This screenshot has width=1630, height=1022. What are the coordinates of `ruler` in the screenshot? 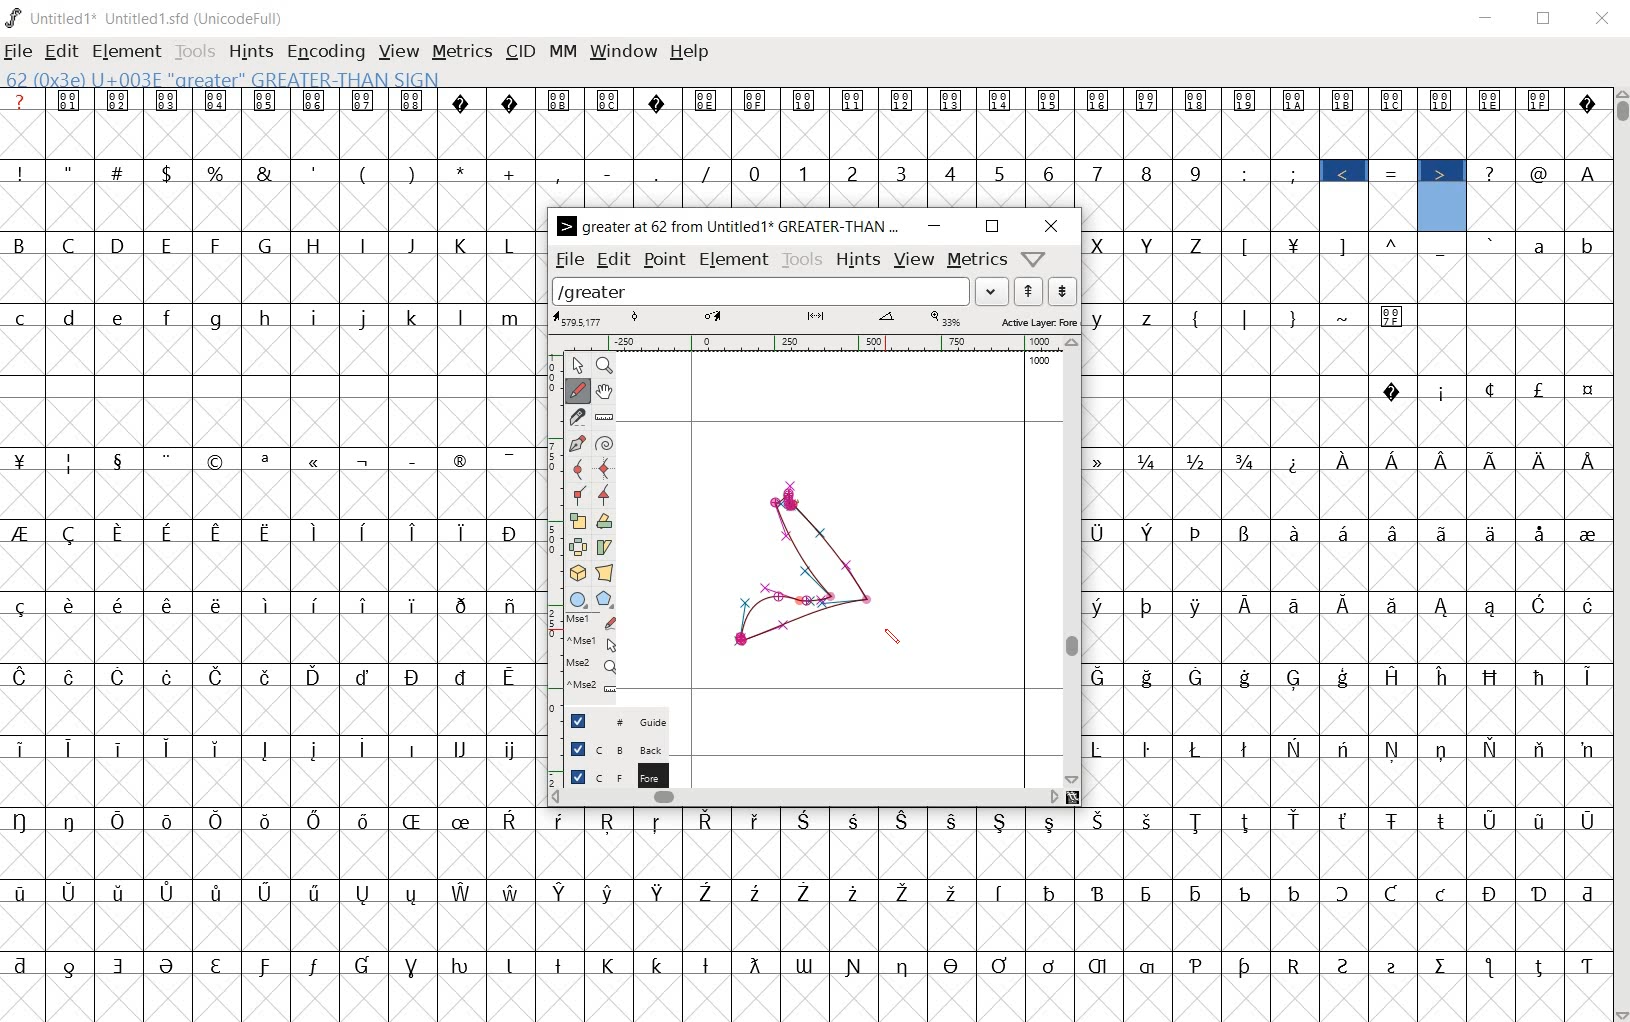 It's located at (809, 342).